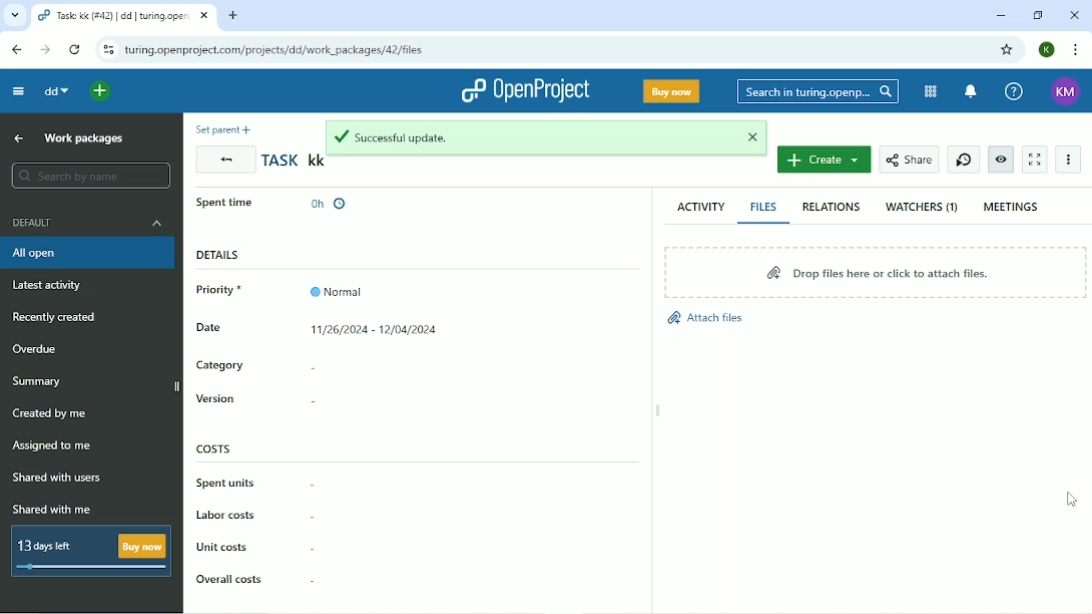 The image size is (1092, 614). What do you see at coordinates (59, 92) in the screenshot?
I see `dd` at bounding box center [59, 92].